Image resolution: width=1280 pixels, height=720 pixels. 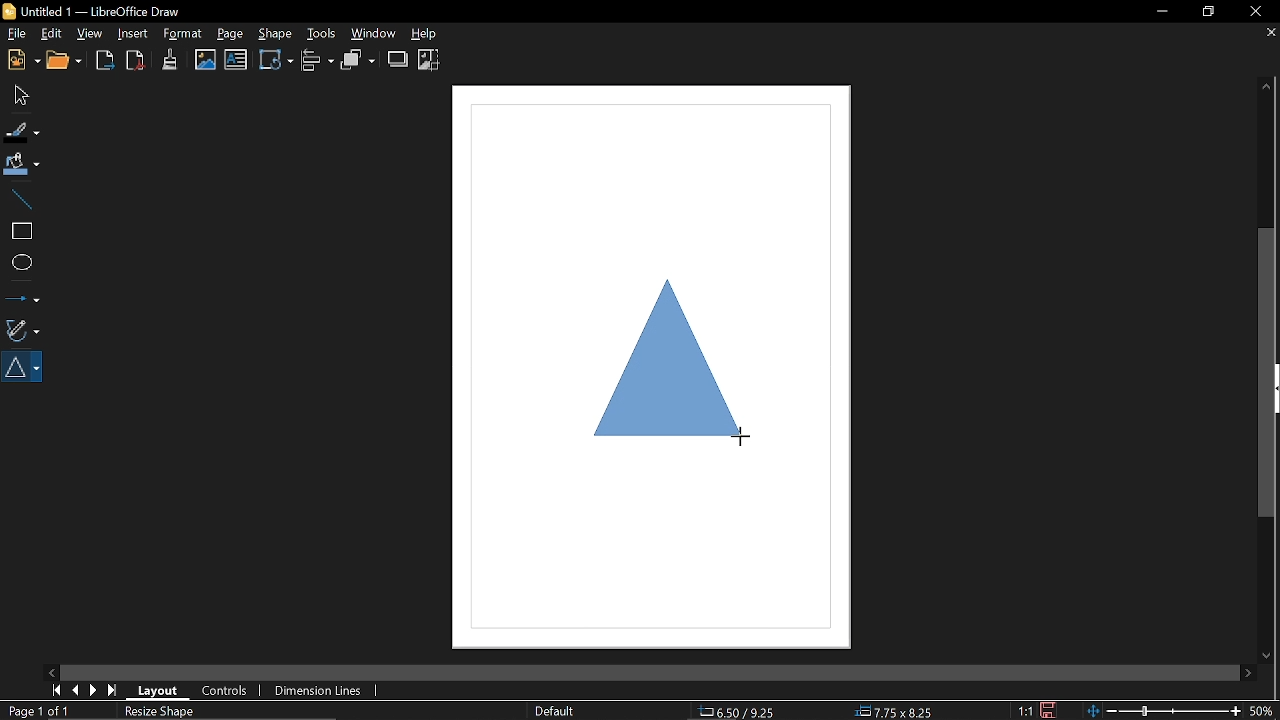 I want to click on First page, so click(x=54, y=690).